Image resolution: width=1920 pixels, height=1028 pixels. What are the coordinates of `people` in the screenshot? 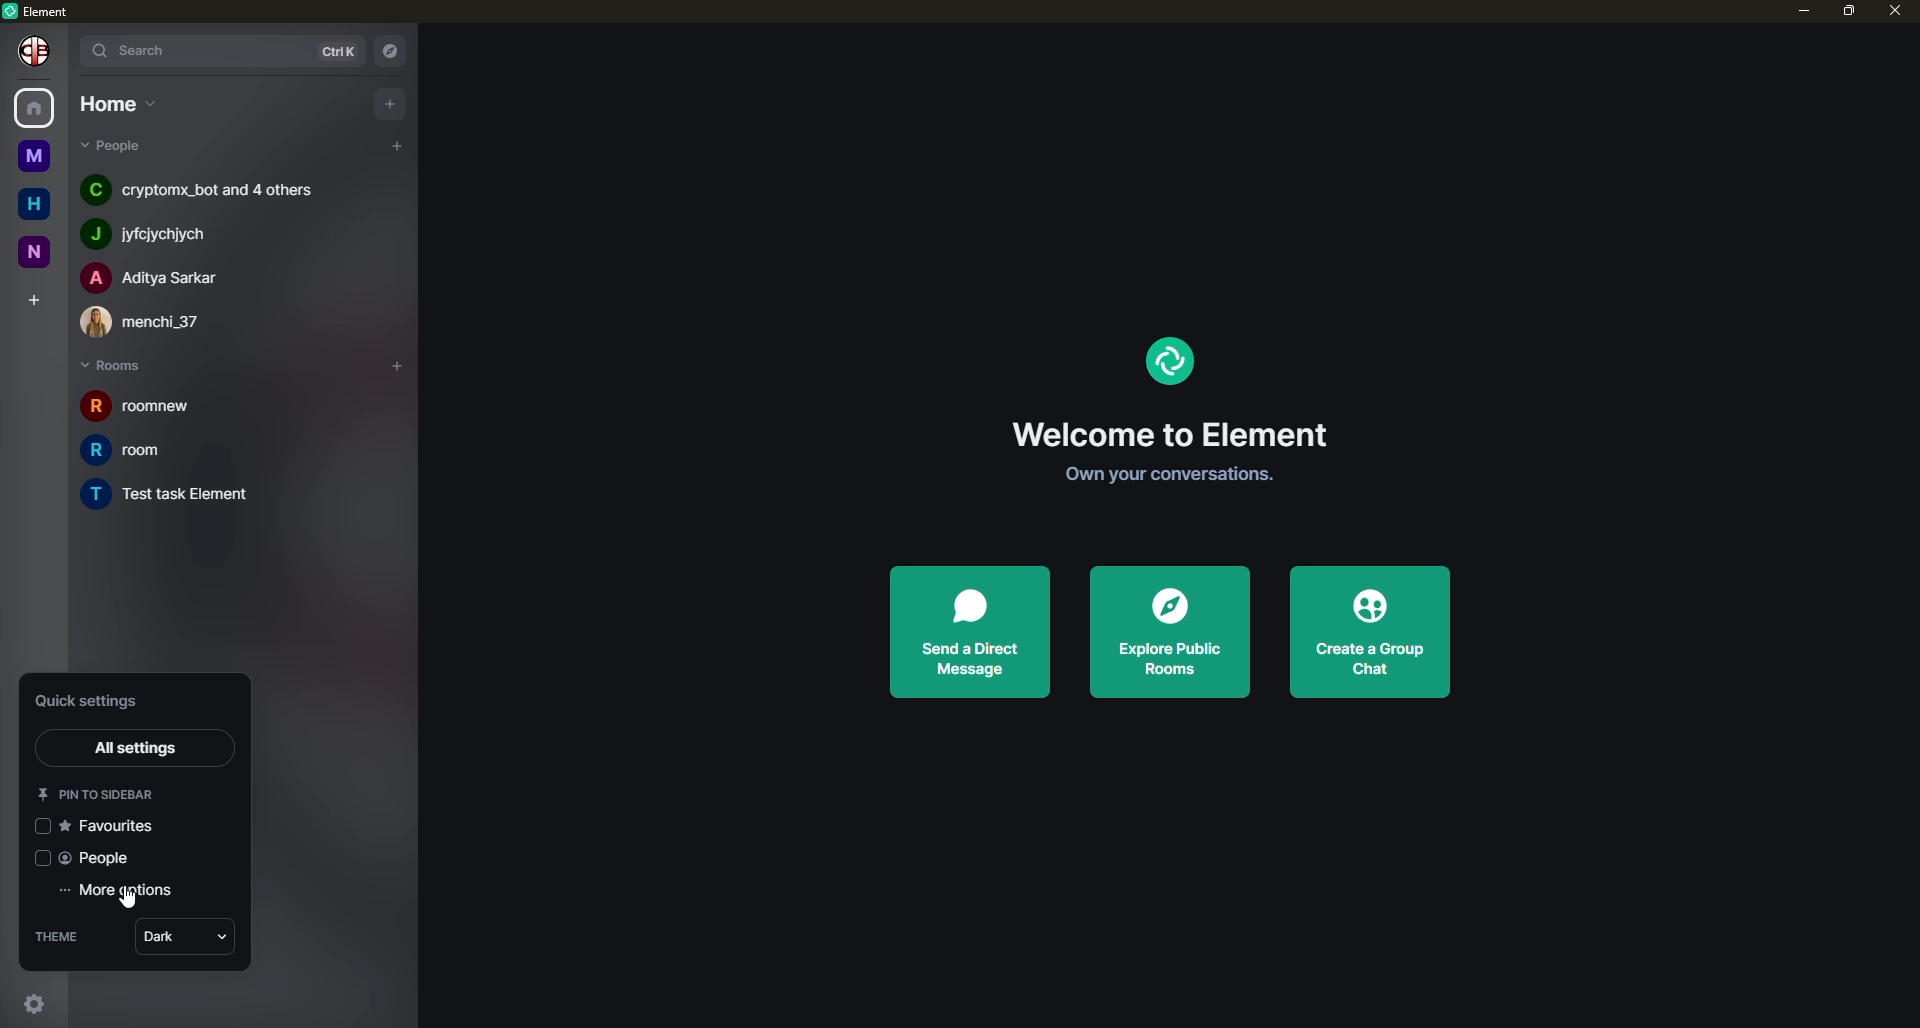 It's located at (200, 189).